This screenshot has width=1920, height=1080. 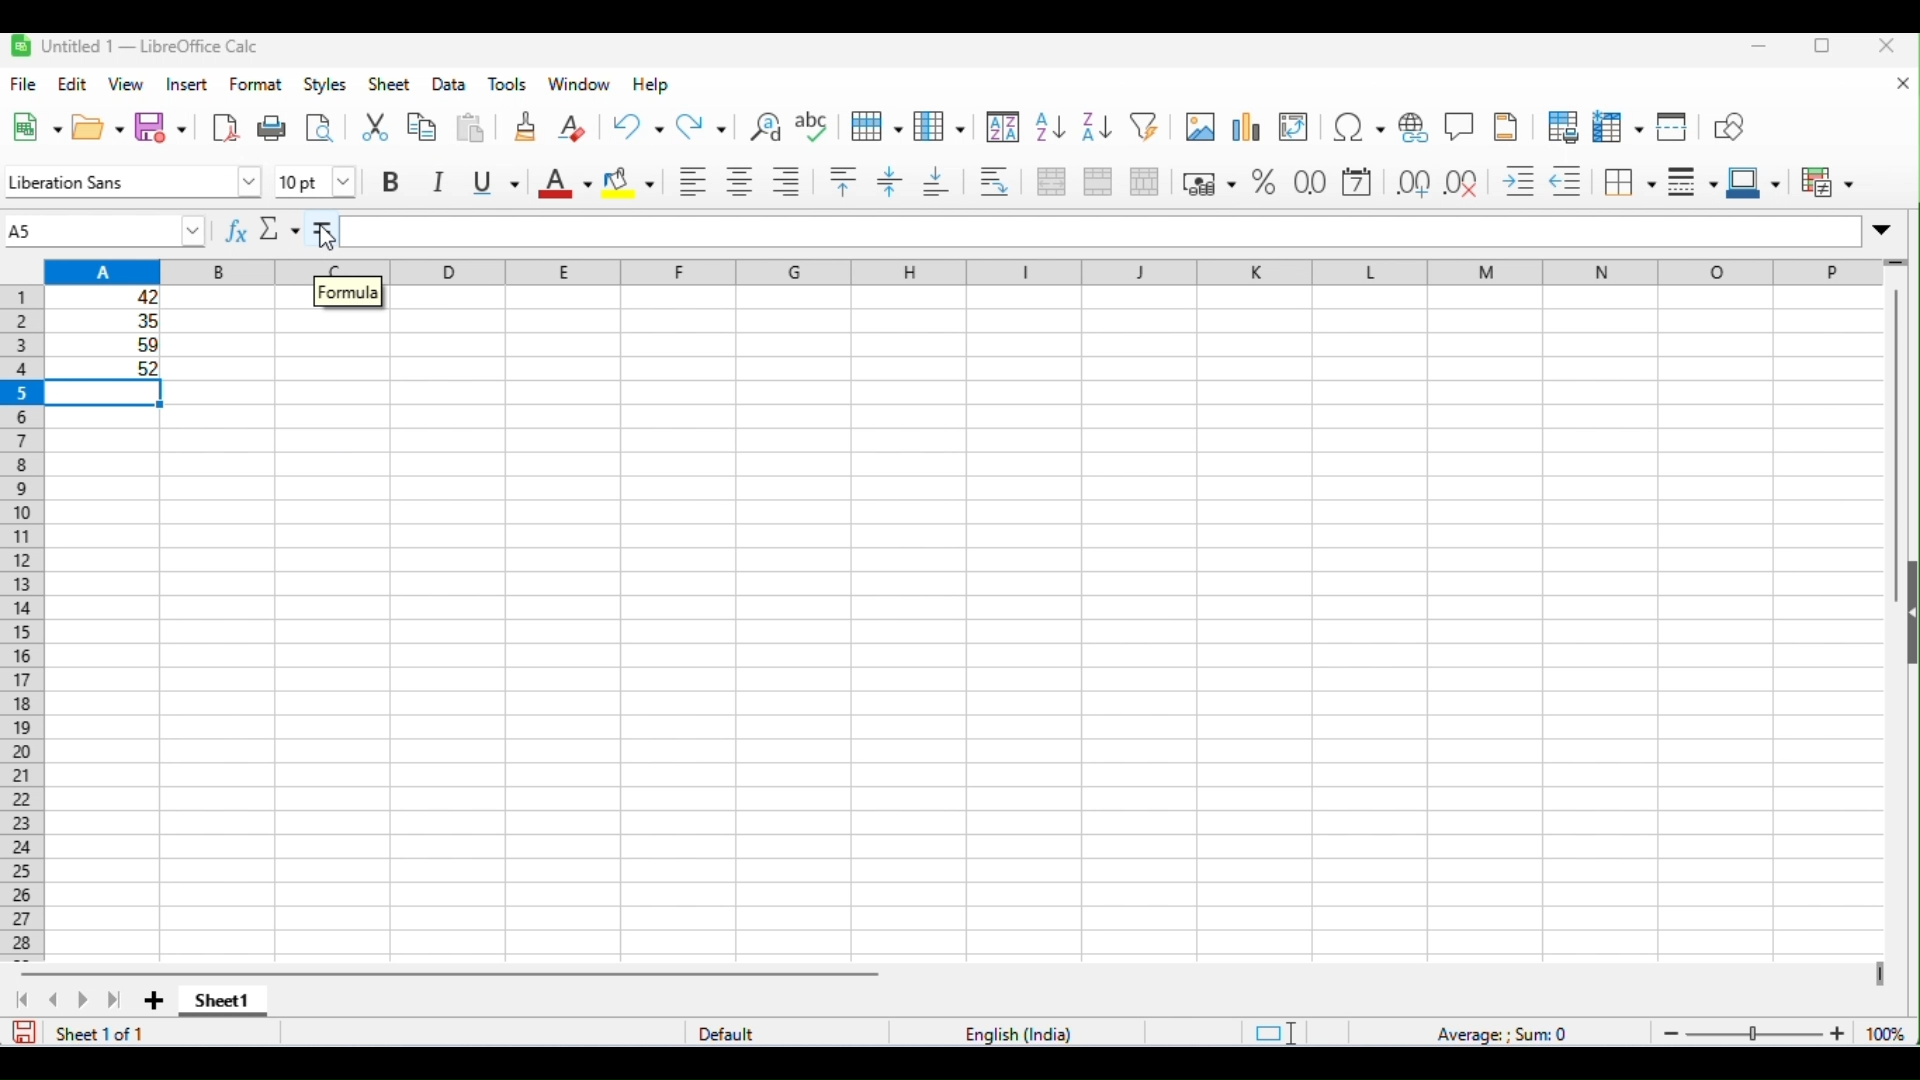 I want to click on formula bar, so click(x=1104, y=231).